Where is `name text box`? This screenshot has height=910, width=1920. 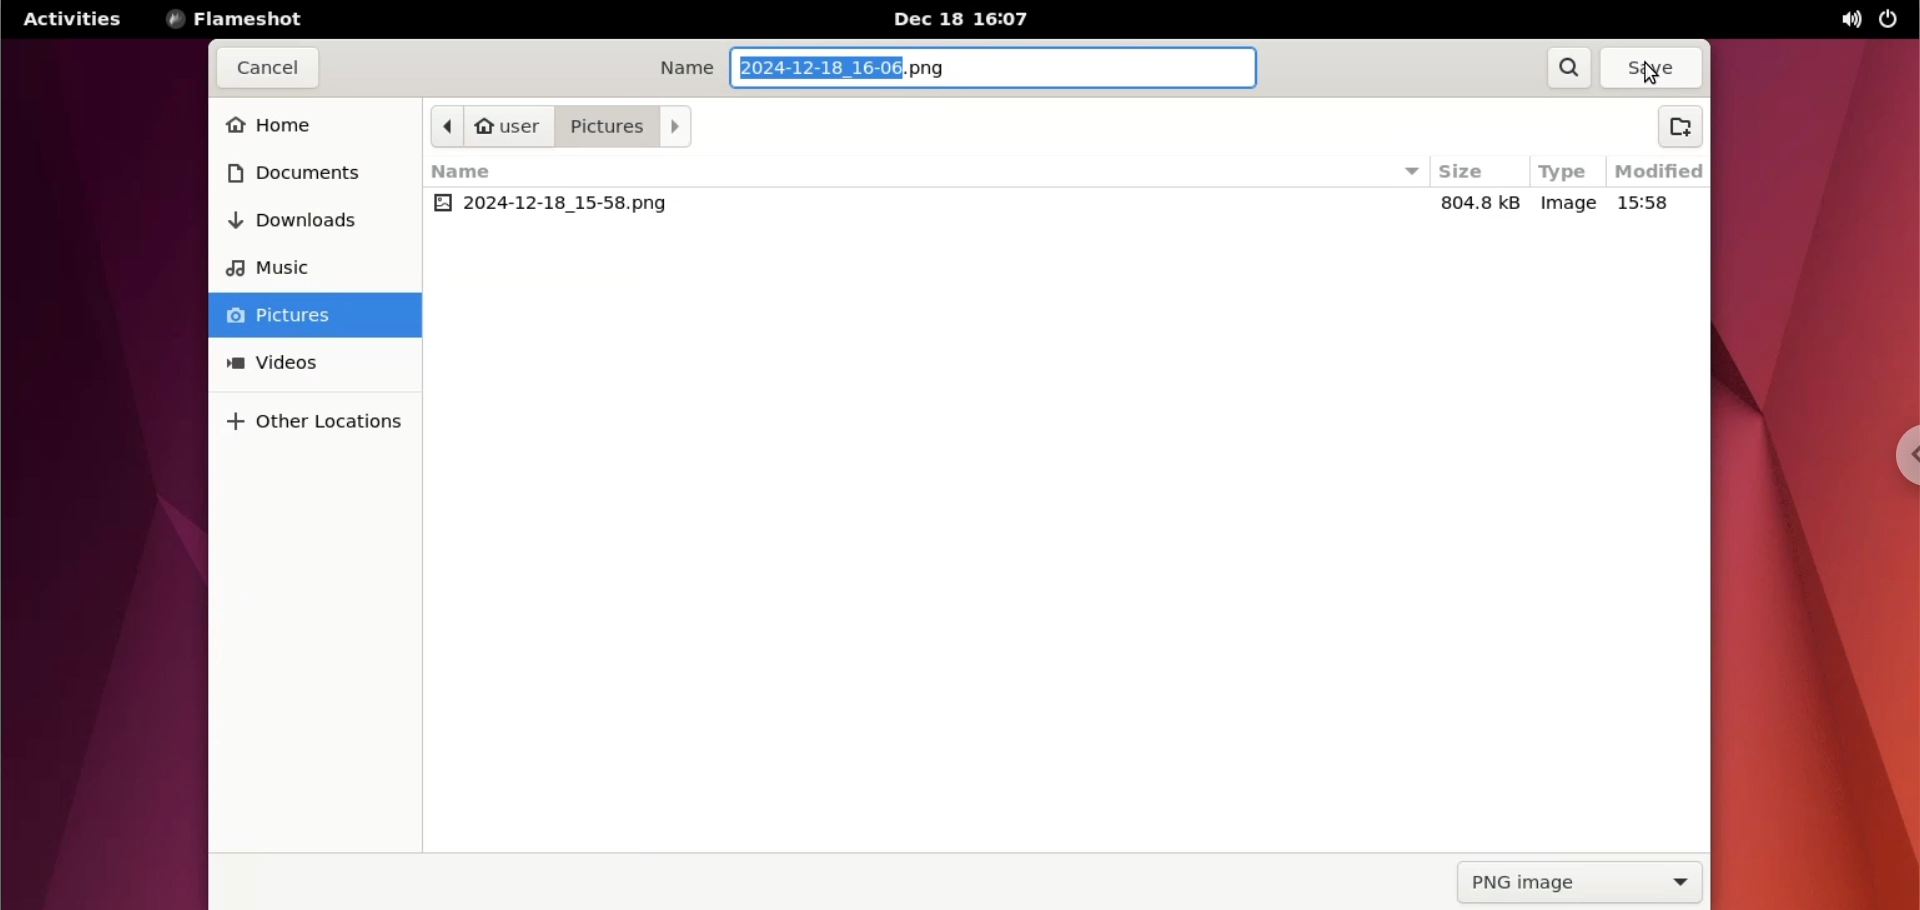
name text box is located at coordinates (997, 67).